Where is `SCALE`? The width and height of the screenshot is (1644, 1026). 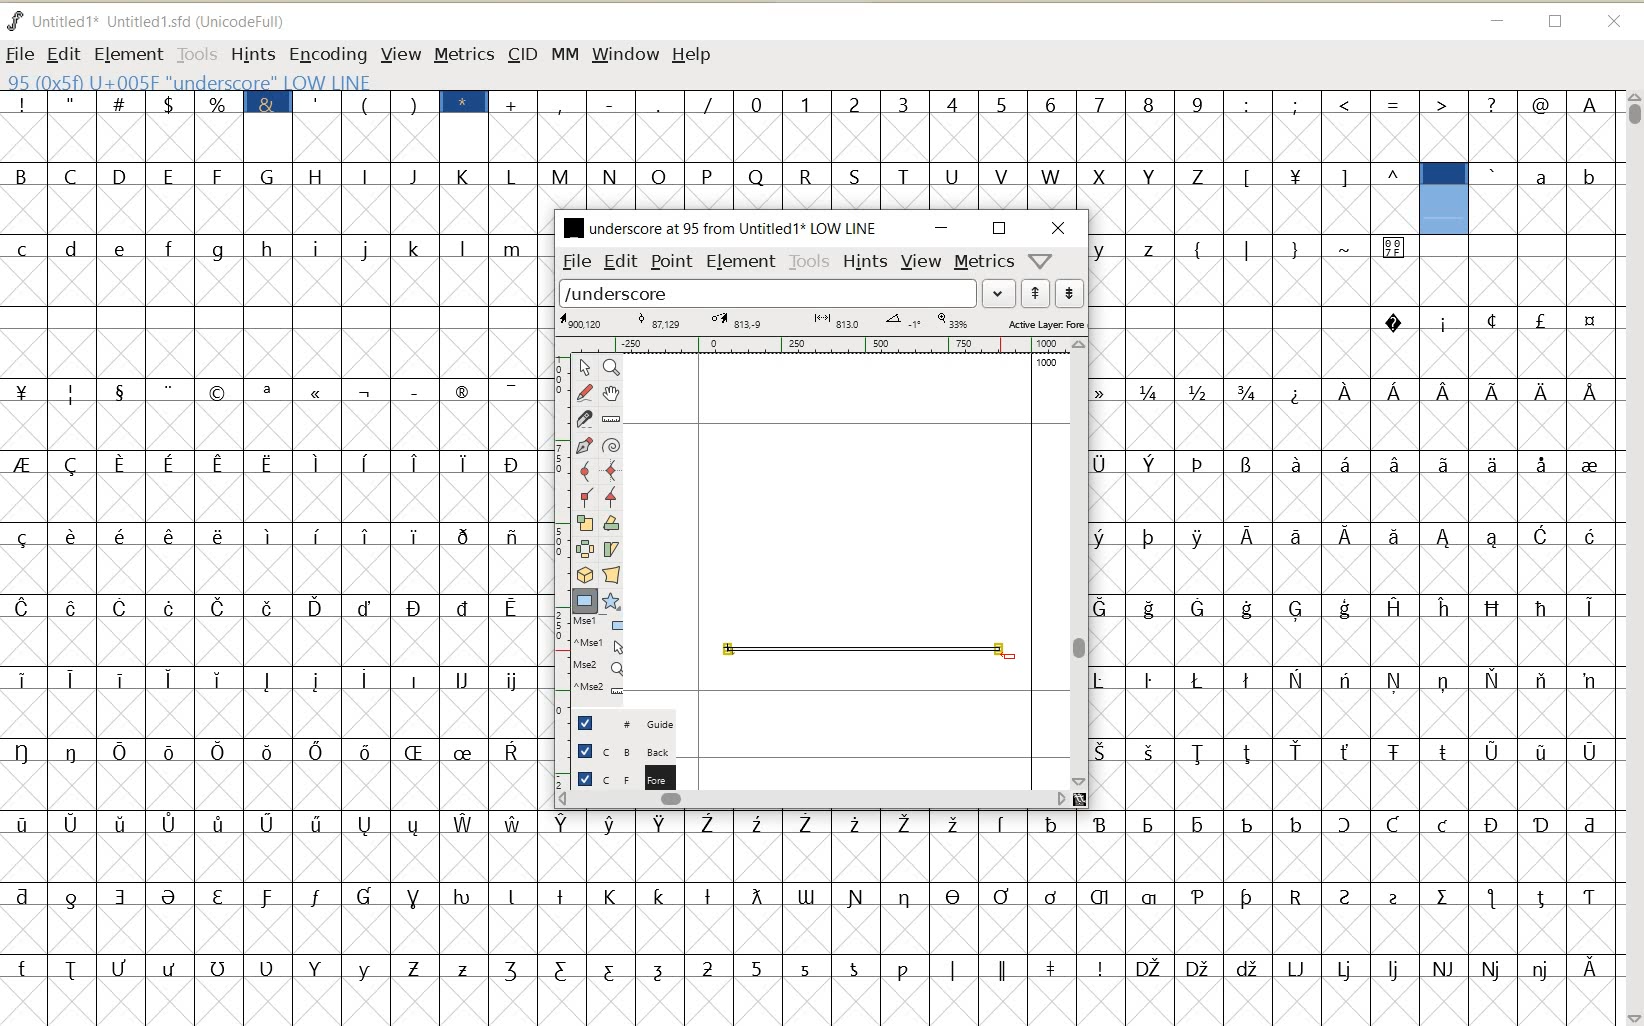 SCALE is located at coordinates (557, 528).